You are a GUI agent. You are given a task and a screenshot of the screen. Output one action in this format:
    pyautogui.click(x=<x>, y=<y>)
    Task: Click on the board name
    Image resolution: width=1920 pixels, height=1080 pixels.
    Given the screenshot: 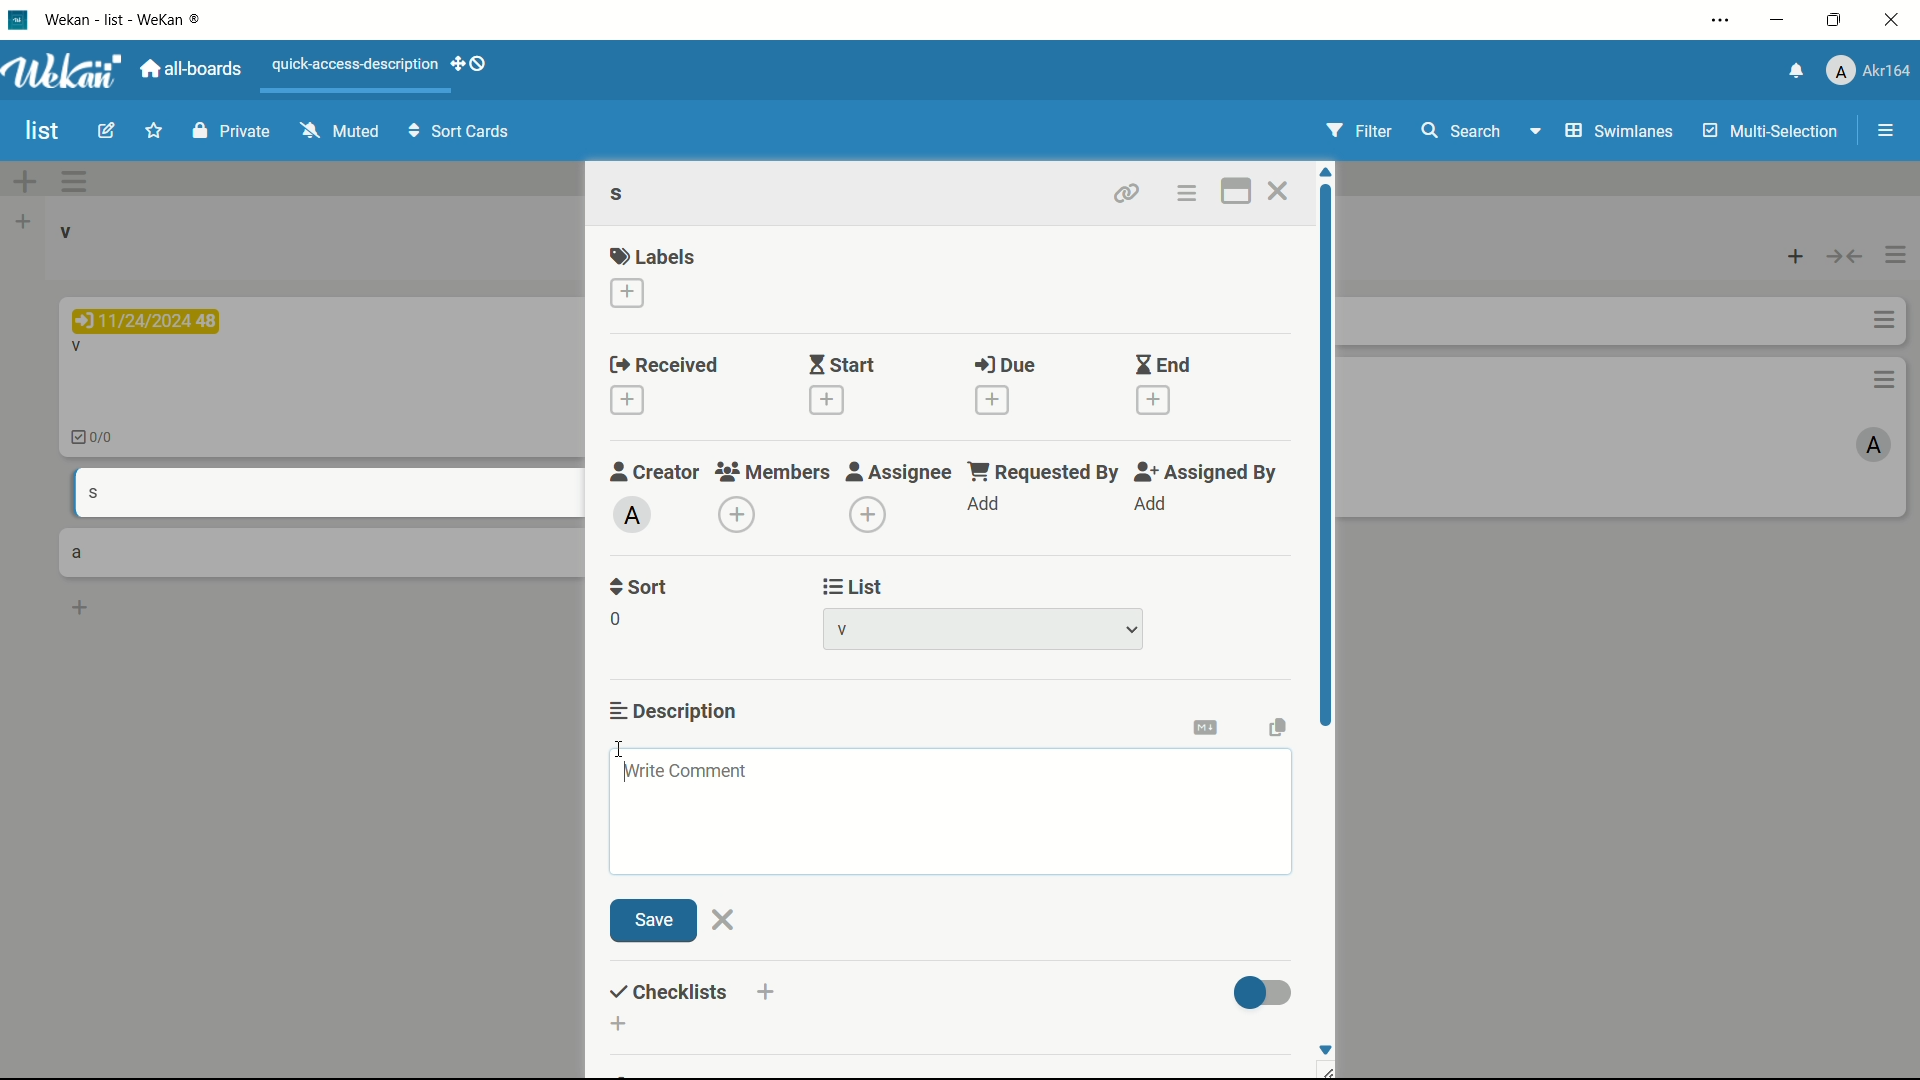 What is the action you would take?
    pyautogui.click(x=44, y=132)
    